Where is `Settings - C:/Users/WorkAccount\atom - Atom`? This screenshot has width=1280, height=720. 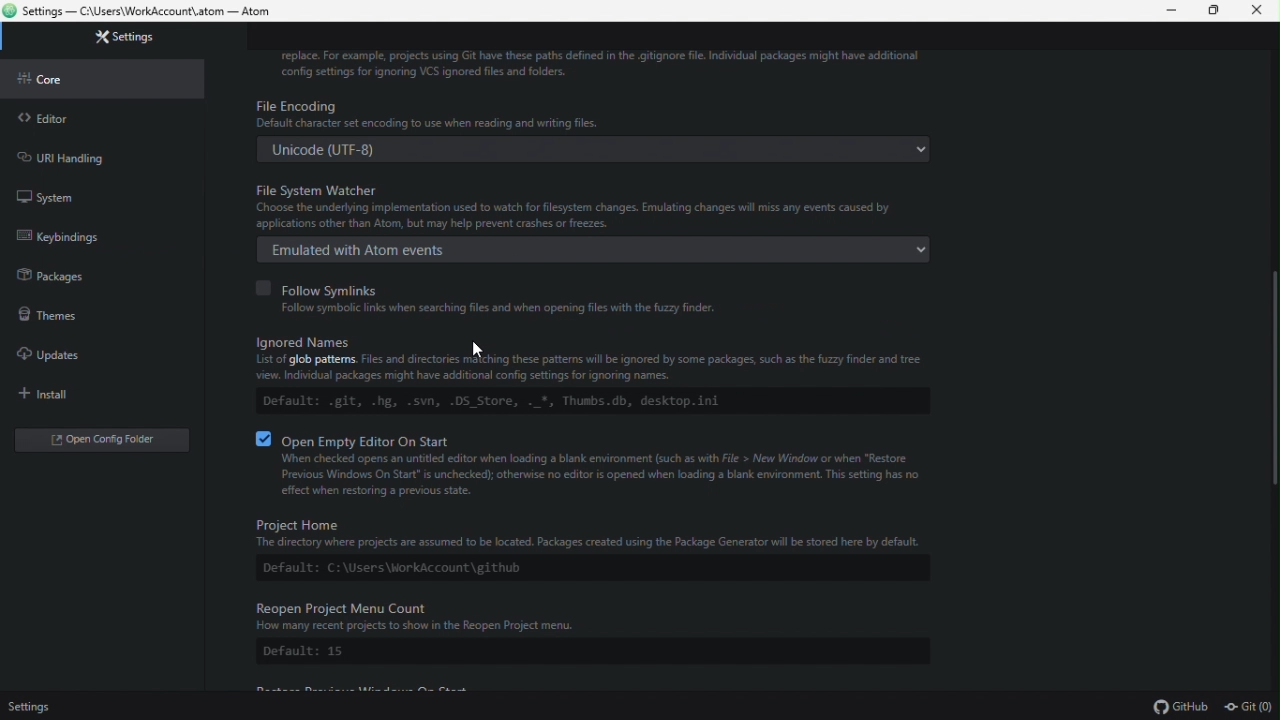 Settings - C:/Users/WorkAccount\atom - Atom is located at coordinates (154, 13).